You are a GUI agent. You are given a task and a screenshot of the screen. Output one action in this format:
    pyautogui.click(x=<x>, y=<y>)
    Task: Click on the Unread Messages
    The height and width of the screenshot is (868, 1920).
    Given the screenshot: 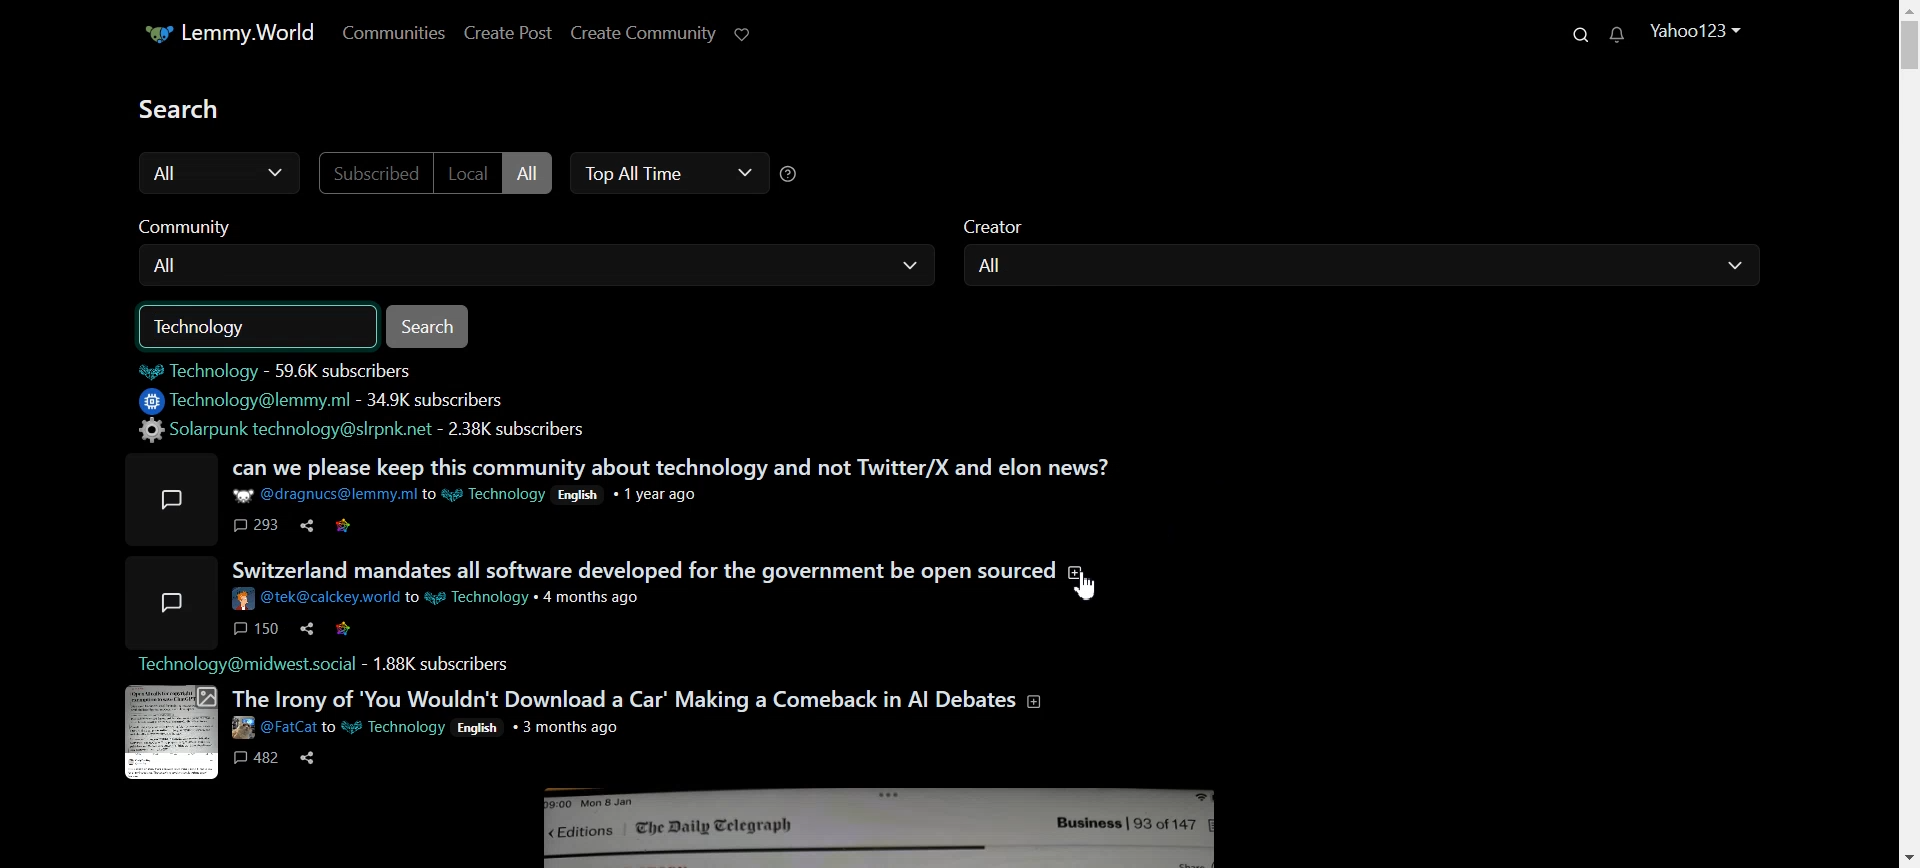 What is the action you would take?
    pyautogui.click(x=1622, y=33)
    